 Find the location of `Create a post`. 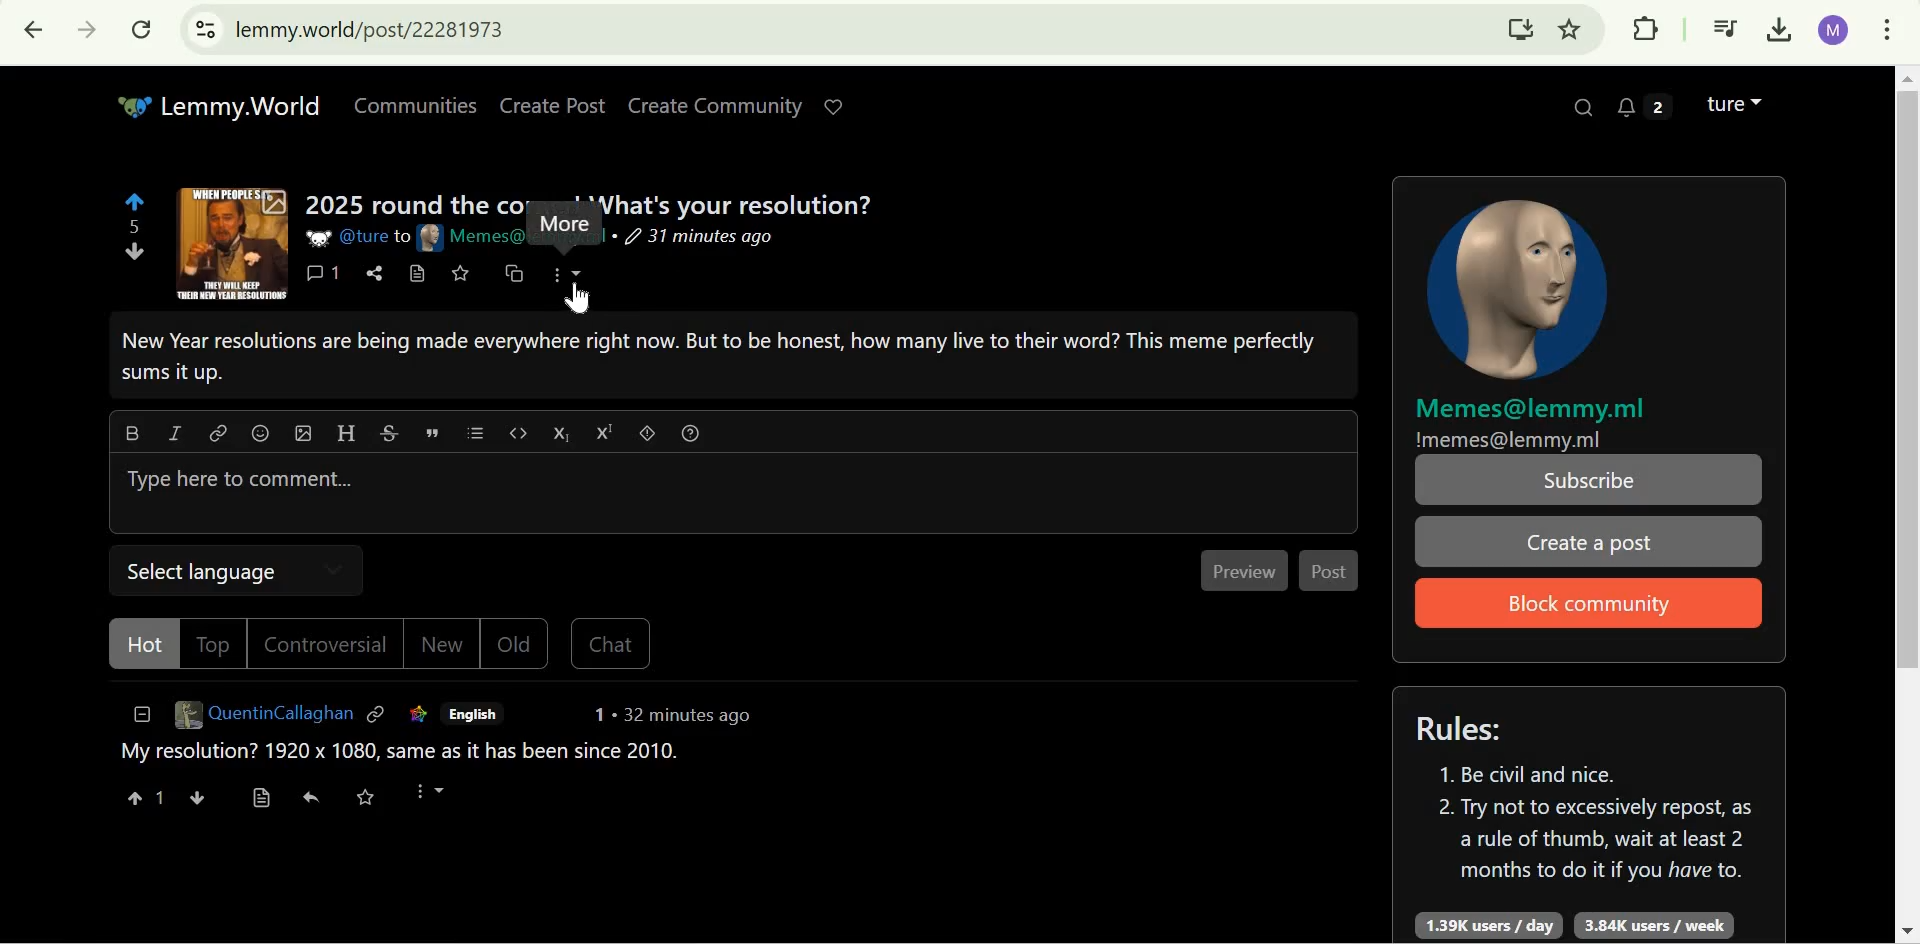

Create a post is located at coordinates (1586, 542).